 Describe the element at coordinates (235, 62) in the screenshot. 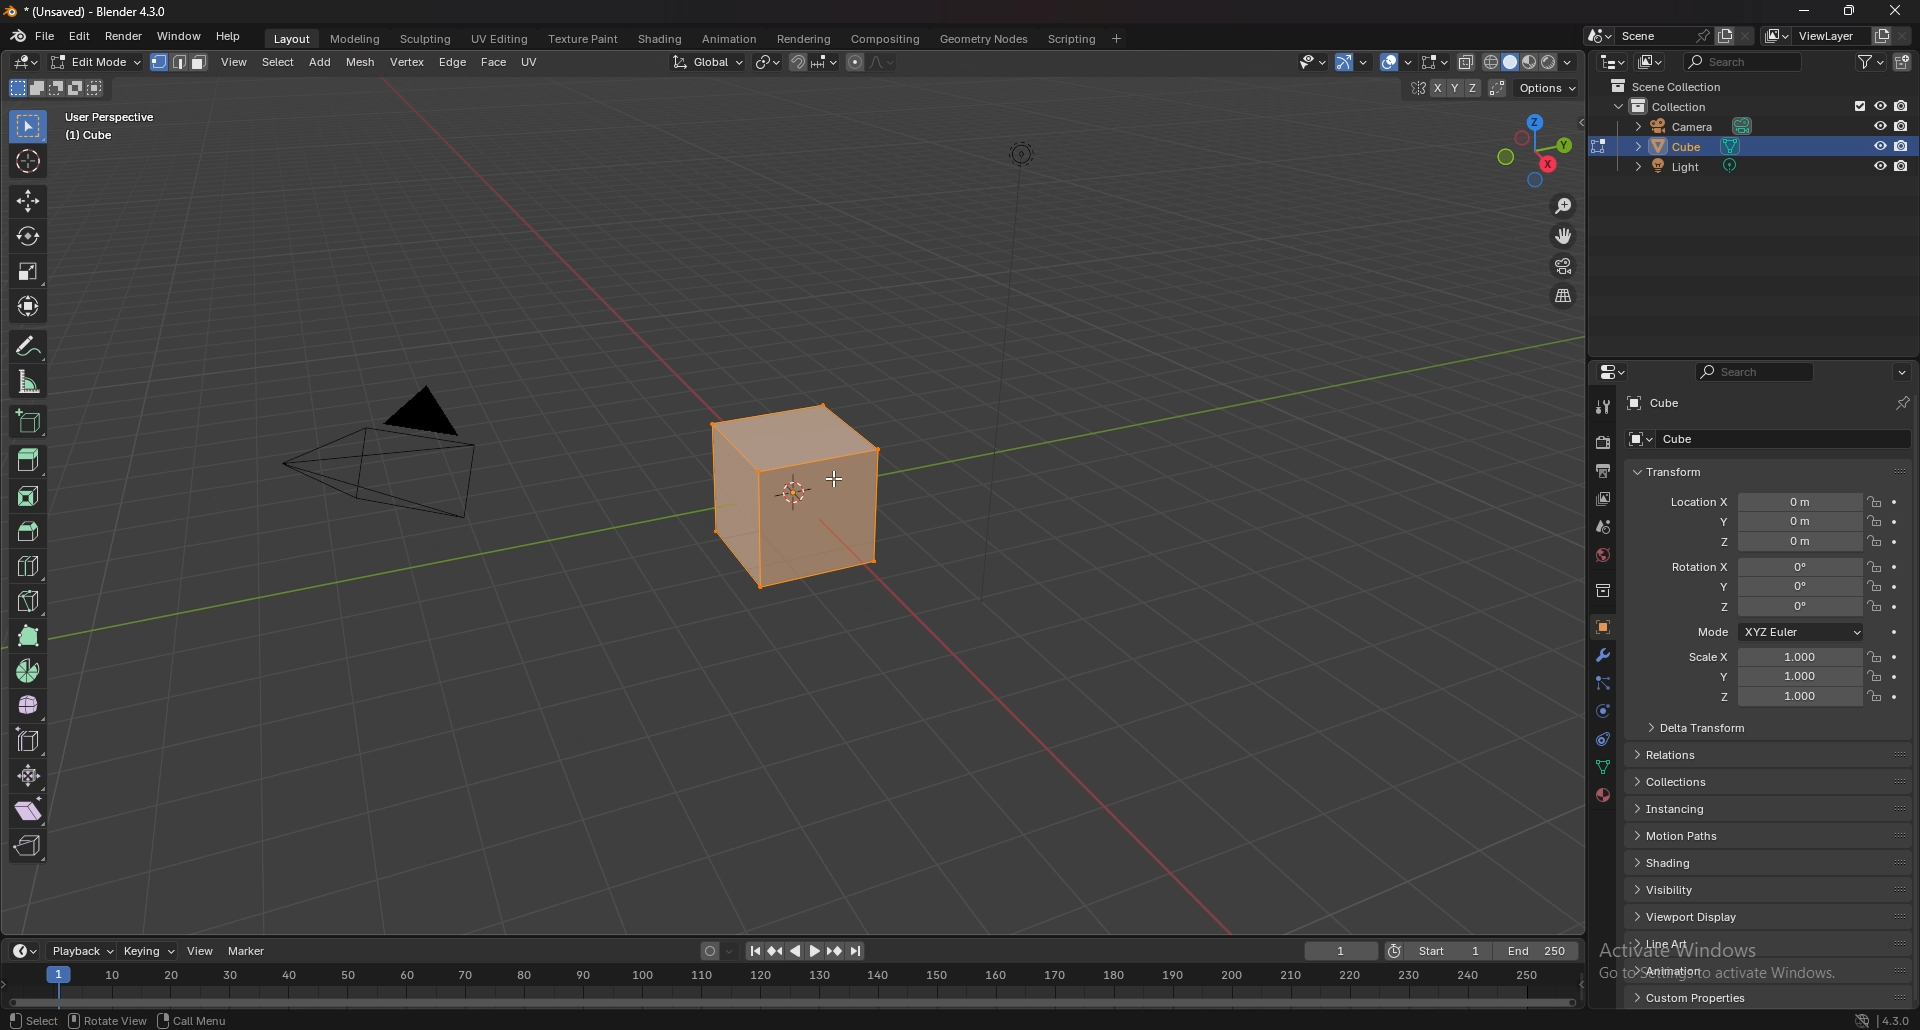

I see `view` at that location.